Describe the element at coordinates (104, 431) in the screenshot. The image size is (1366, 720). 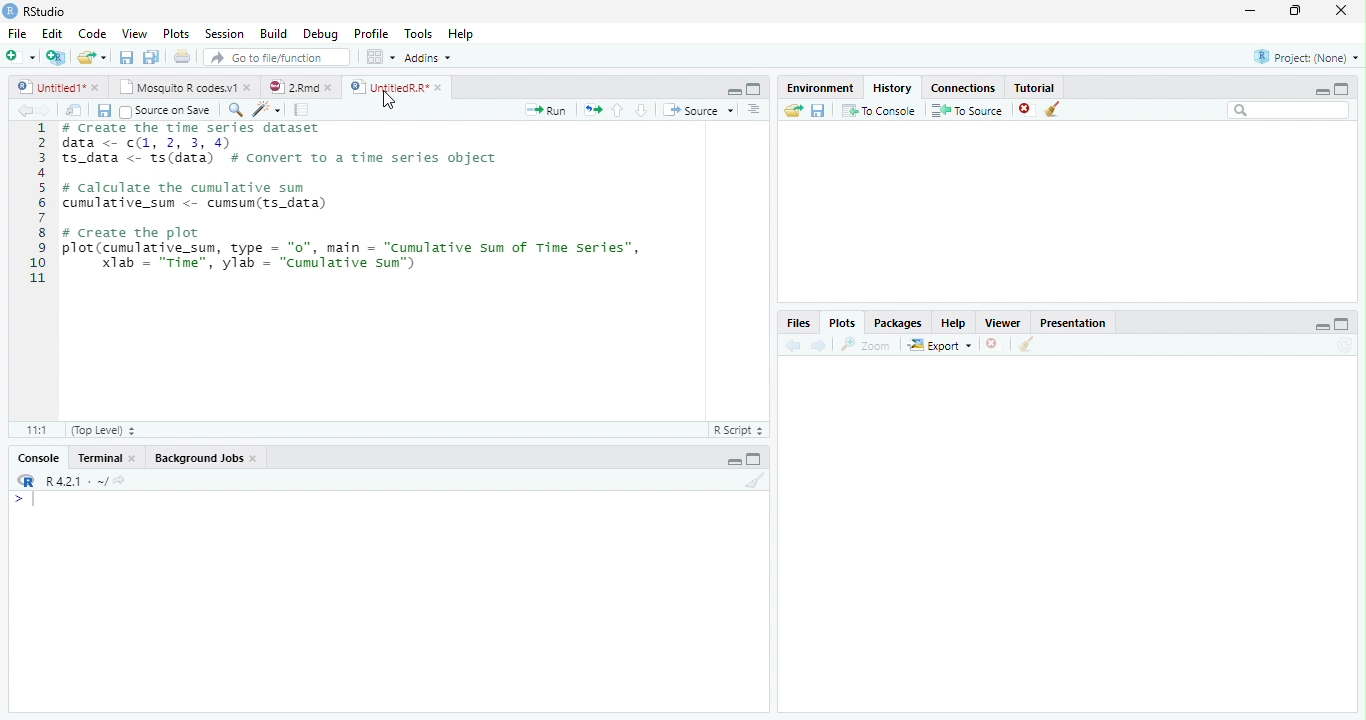
I see `Top level` at that location.